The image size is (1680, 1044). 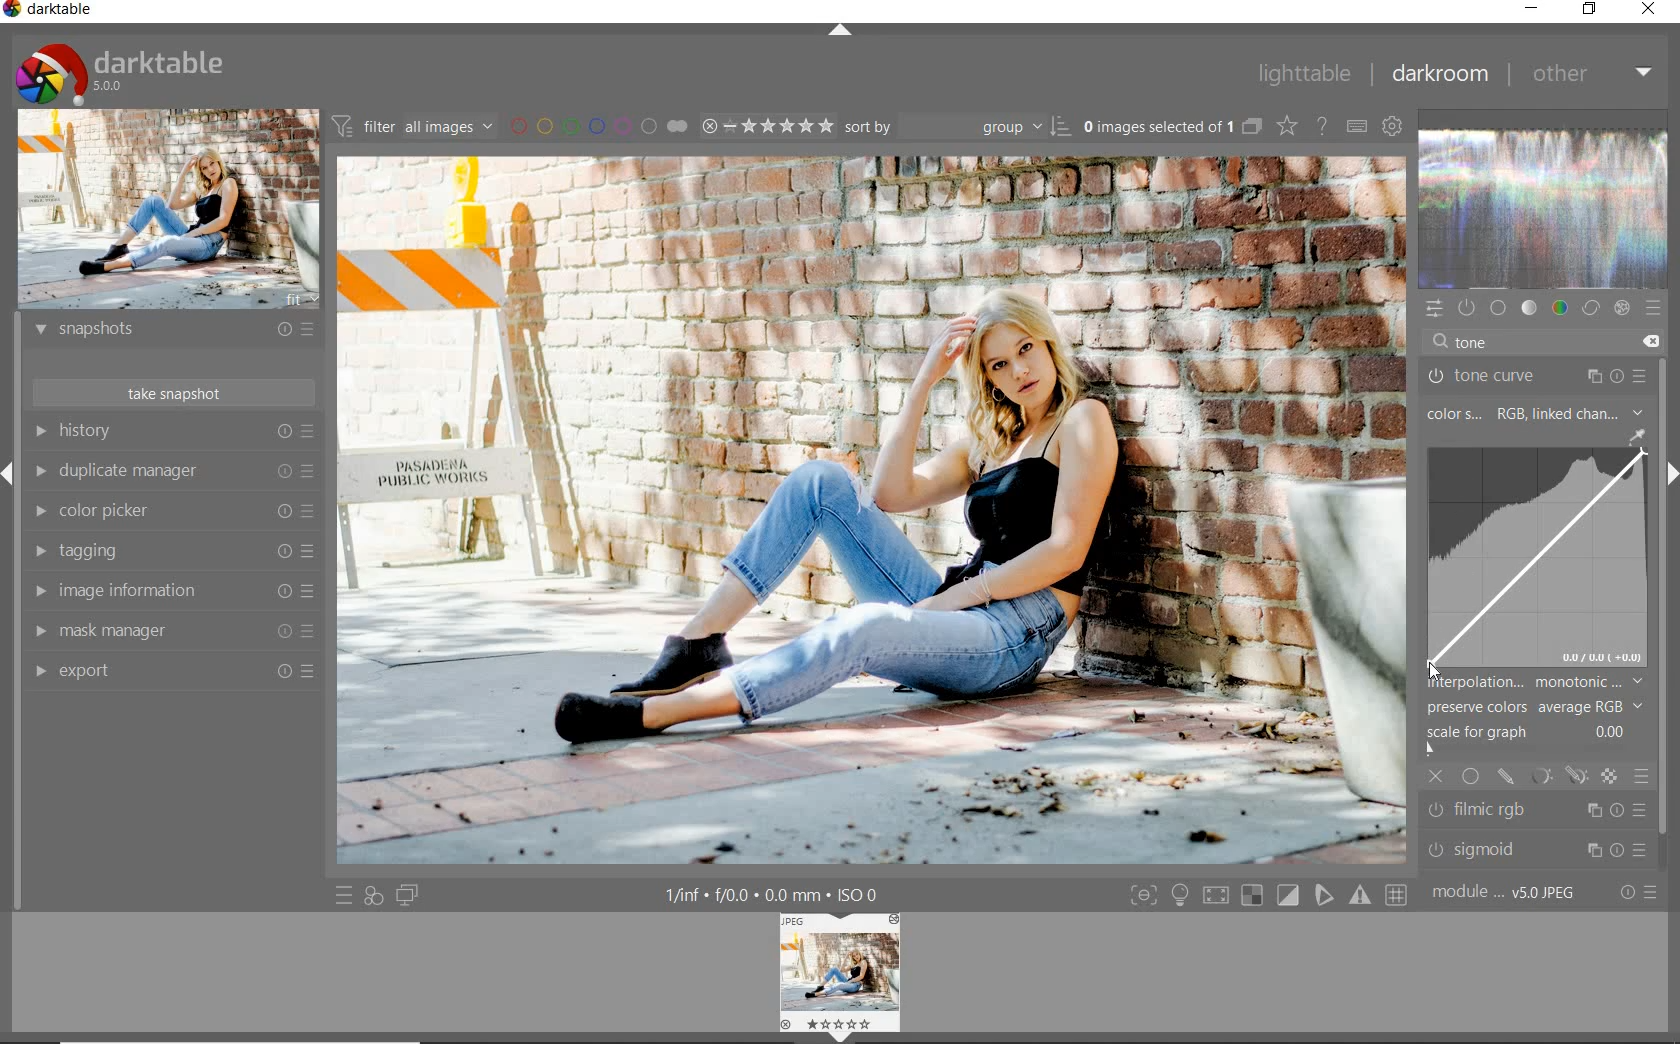 What do you see at coordinates (603, 127) in the screenshot?
I see `filter by image color` at bounding box center [603, 127].